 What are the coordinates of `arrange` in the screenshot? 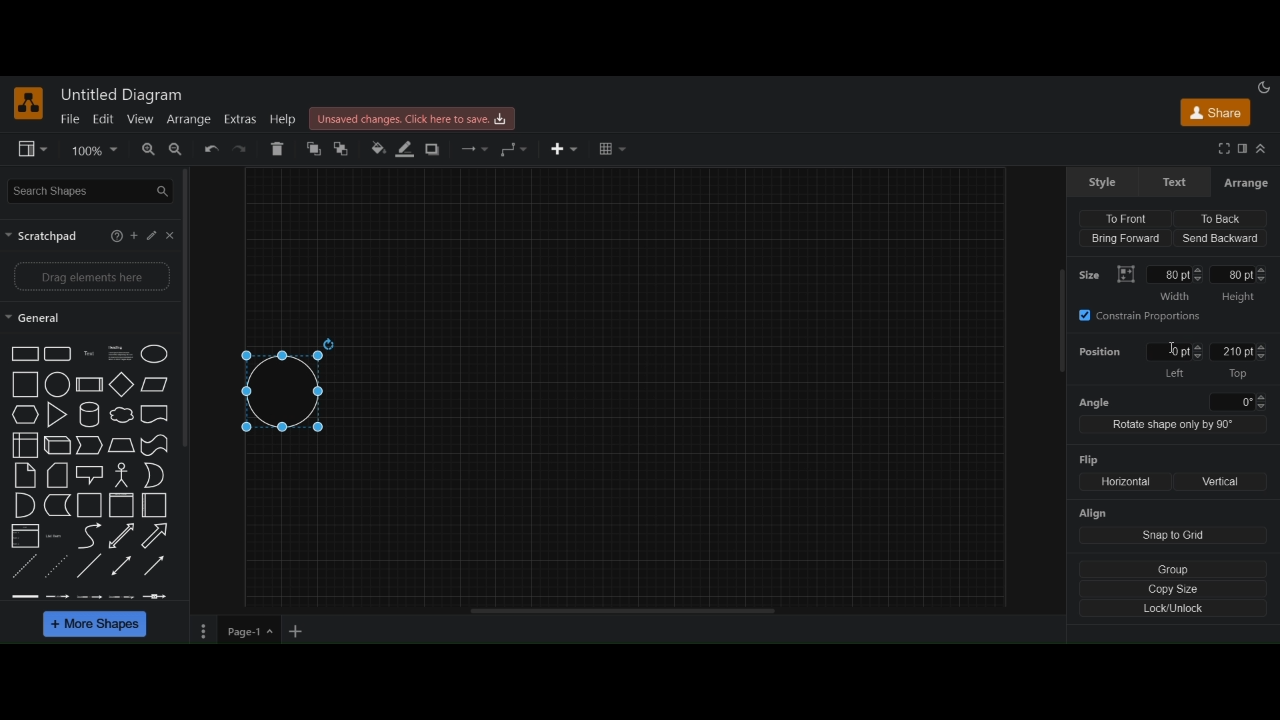 It's located at (188, 119).